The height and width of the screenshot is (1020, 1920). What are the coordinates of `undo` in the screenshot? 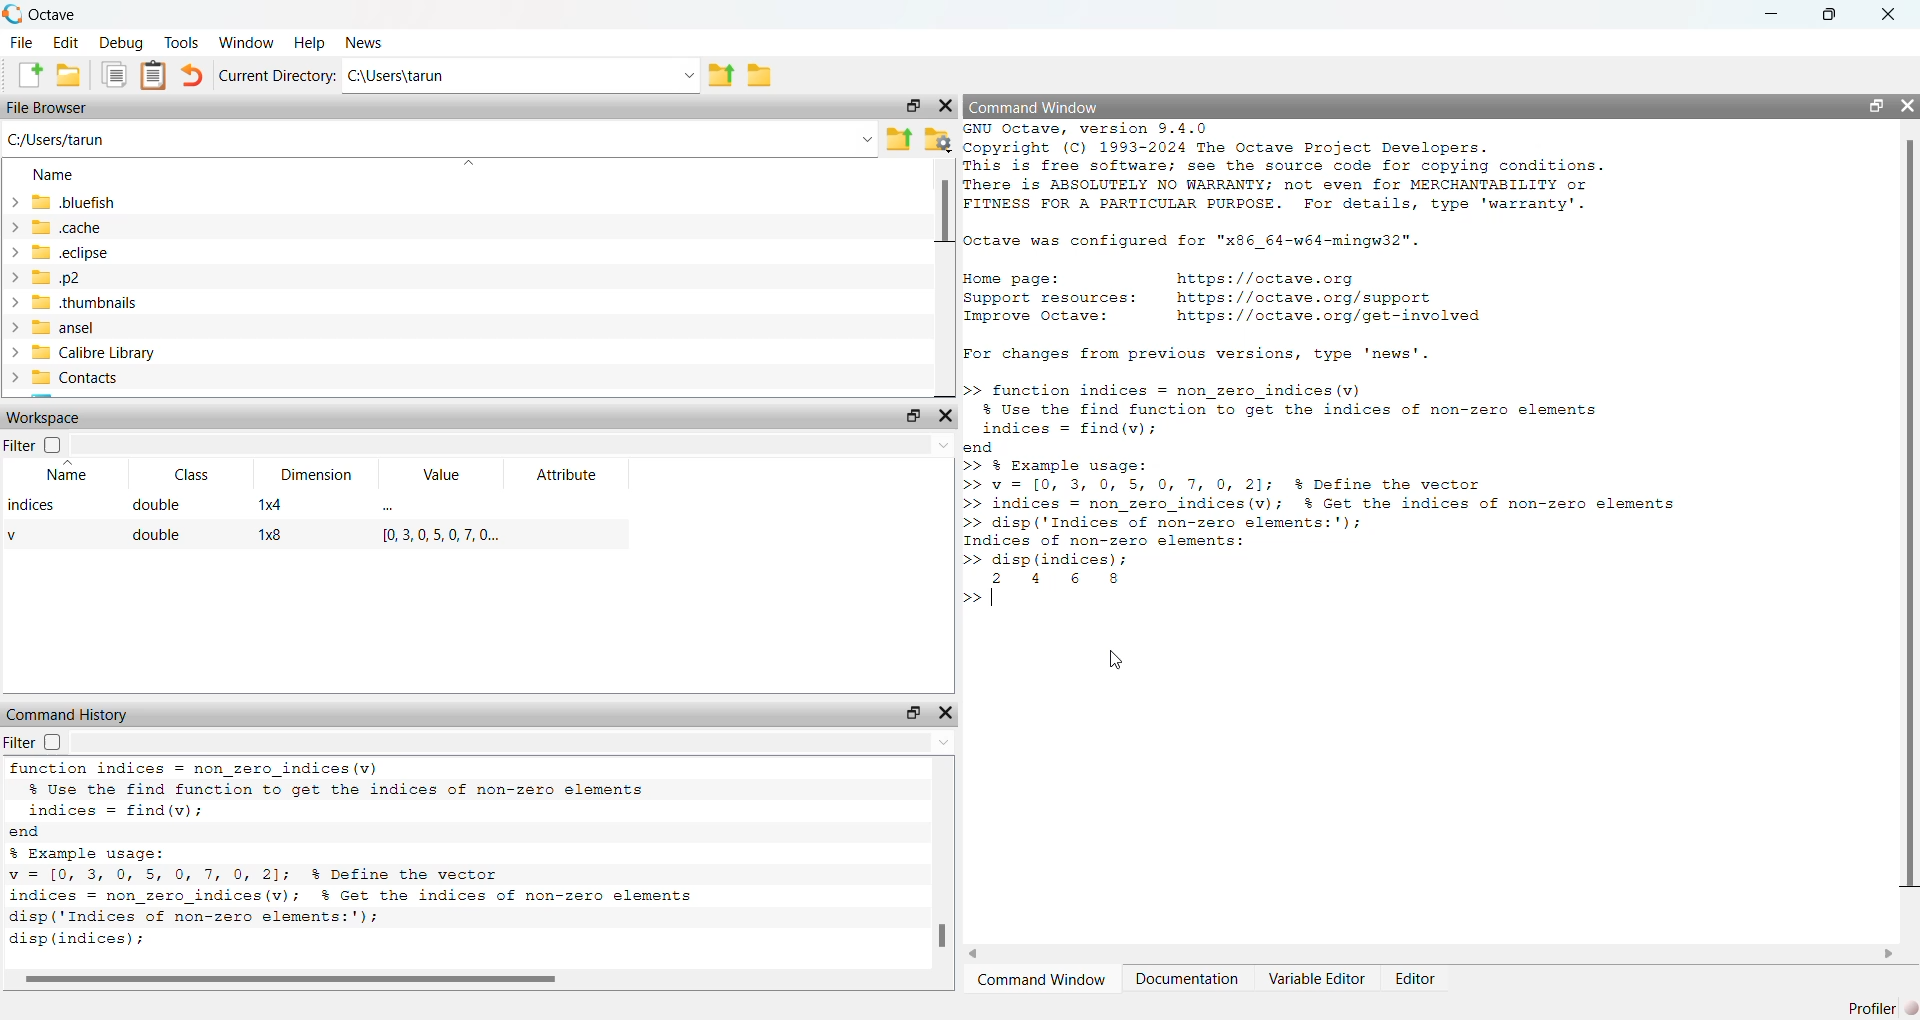 It's located at (195, 77).